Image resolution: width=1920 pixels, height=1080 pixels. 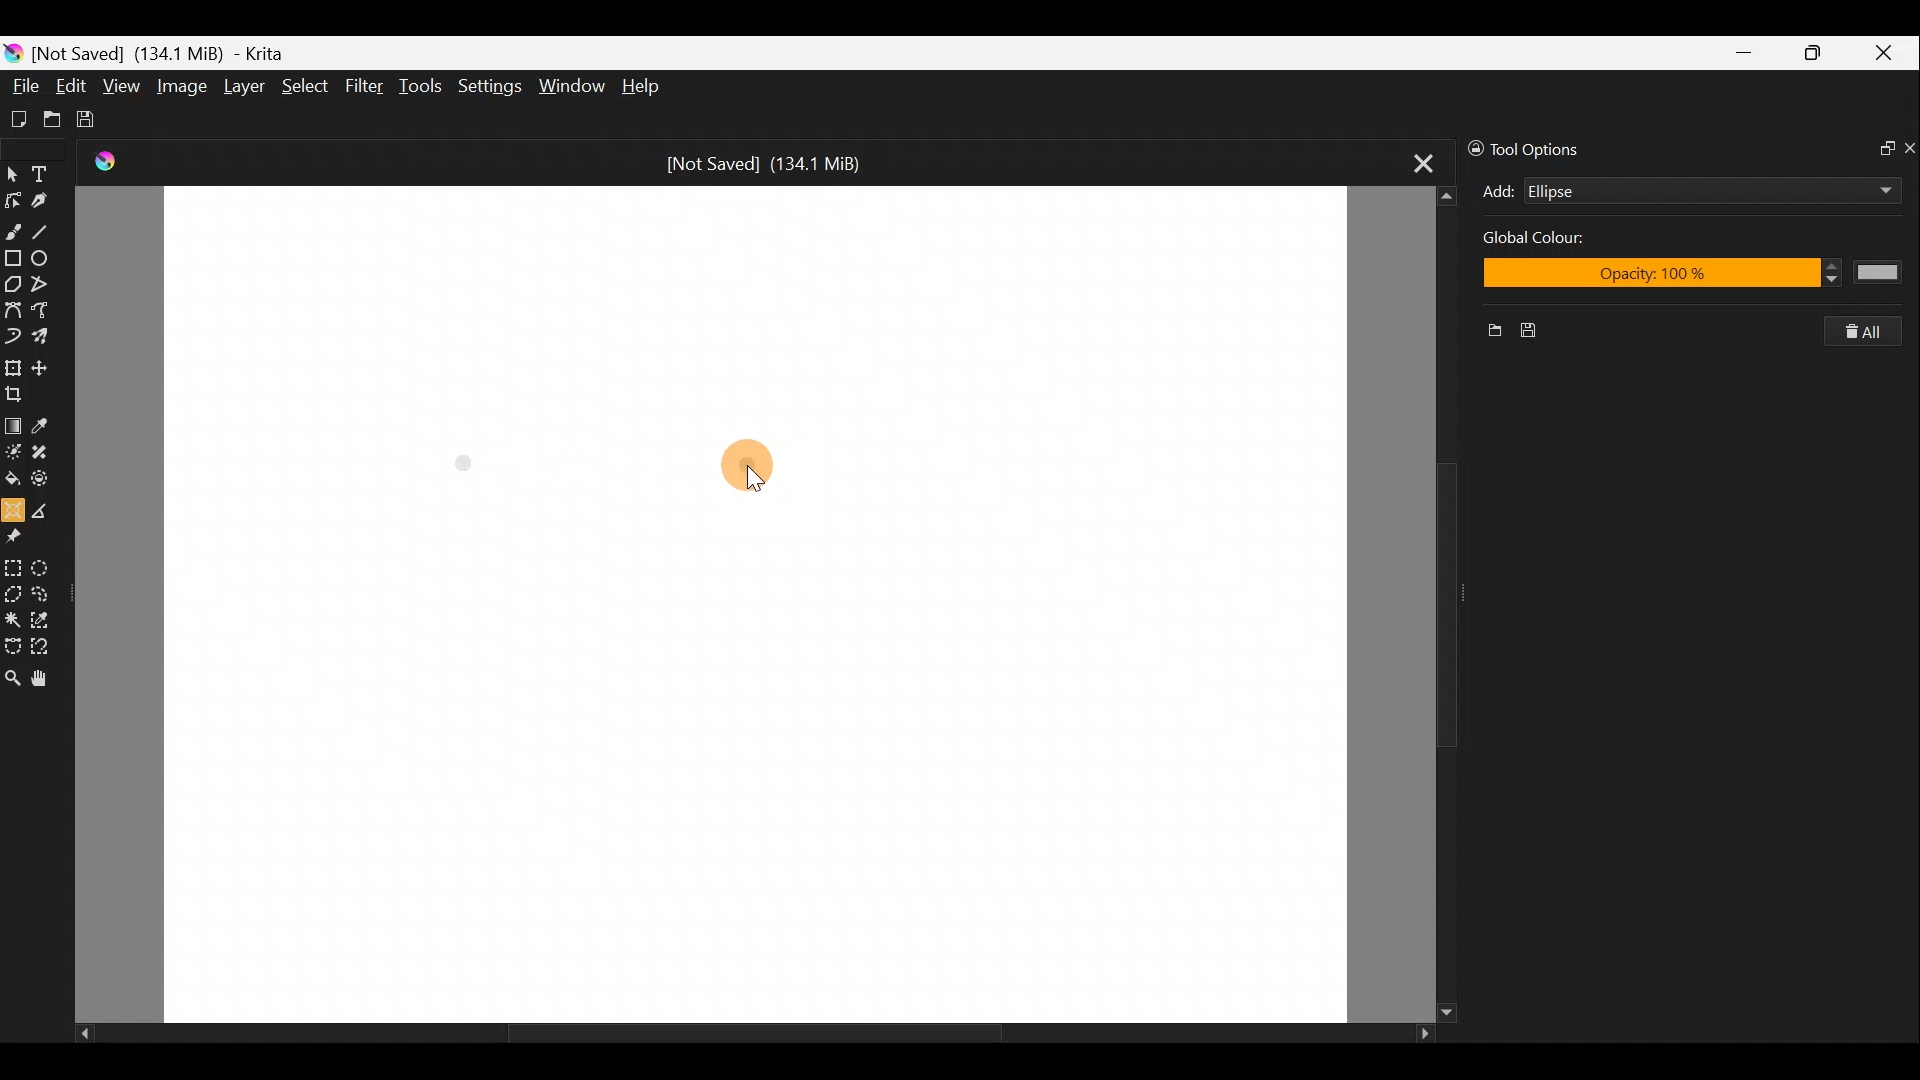 I want to click on Scroll bar, so click(x=738, y=1034).